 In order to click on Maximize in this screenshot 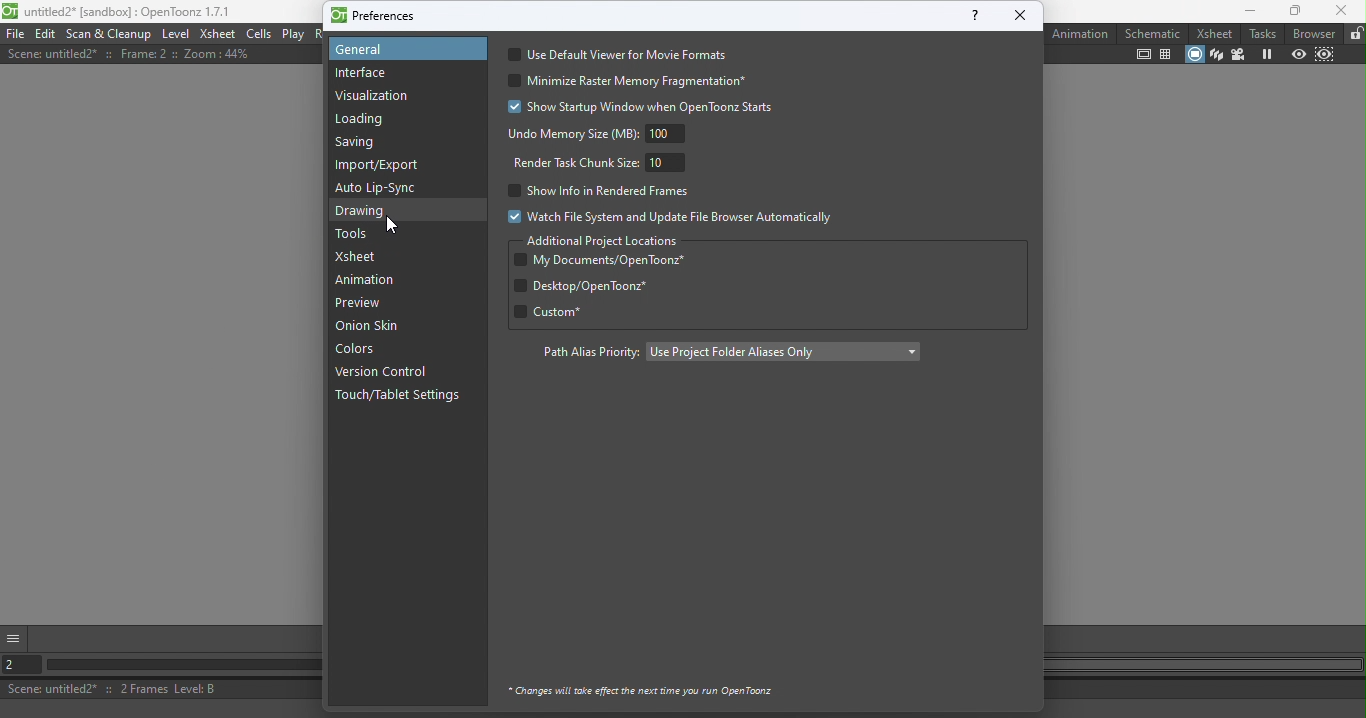, I will do `click(1292, 12)`.